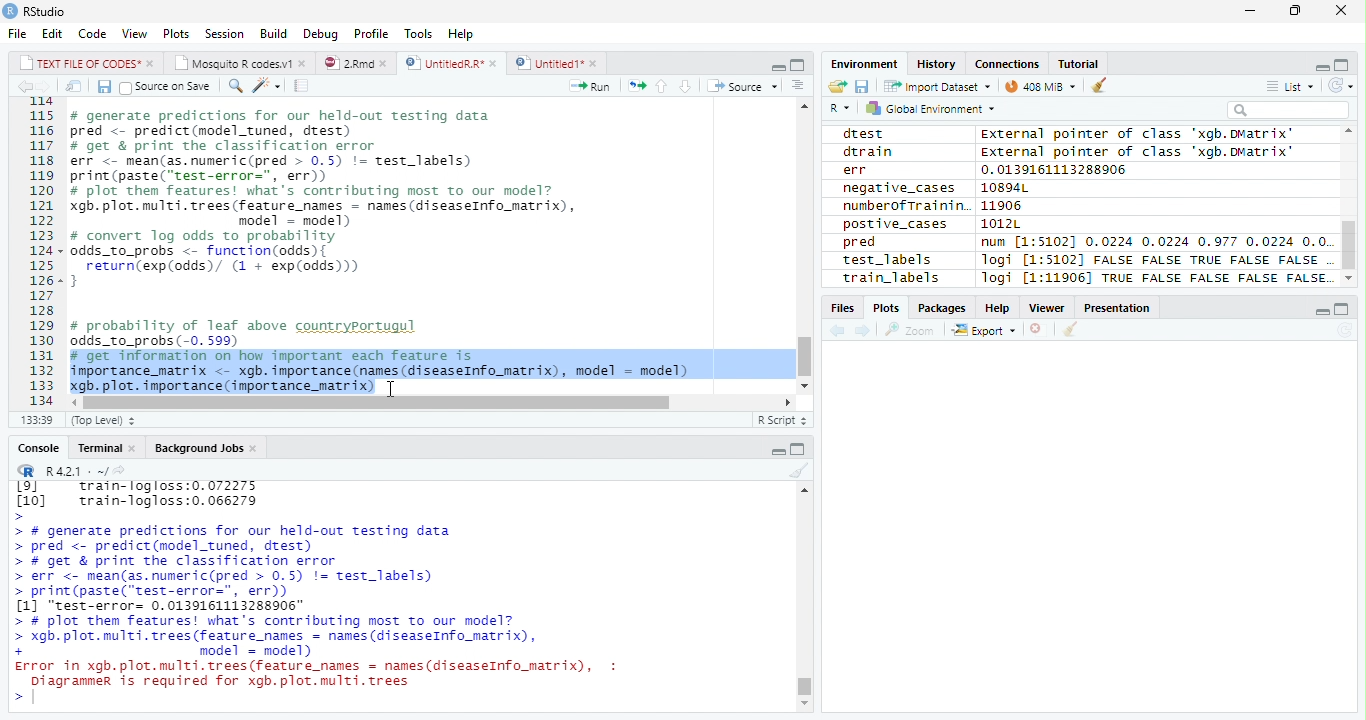 Image resolution: width=1366 pixels, height=720 pixels. What do you see at coordinates (774, 65) in the screenshot?
I see `Minimize` at bounding box center [774, 65].